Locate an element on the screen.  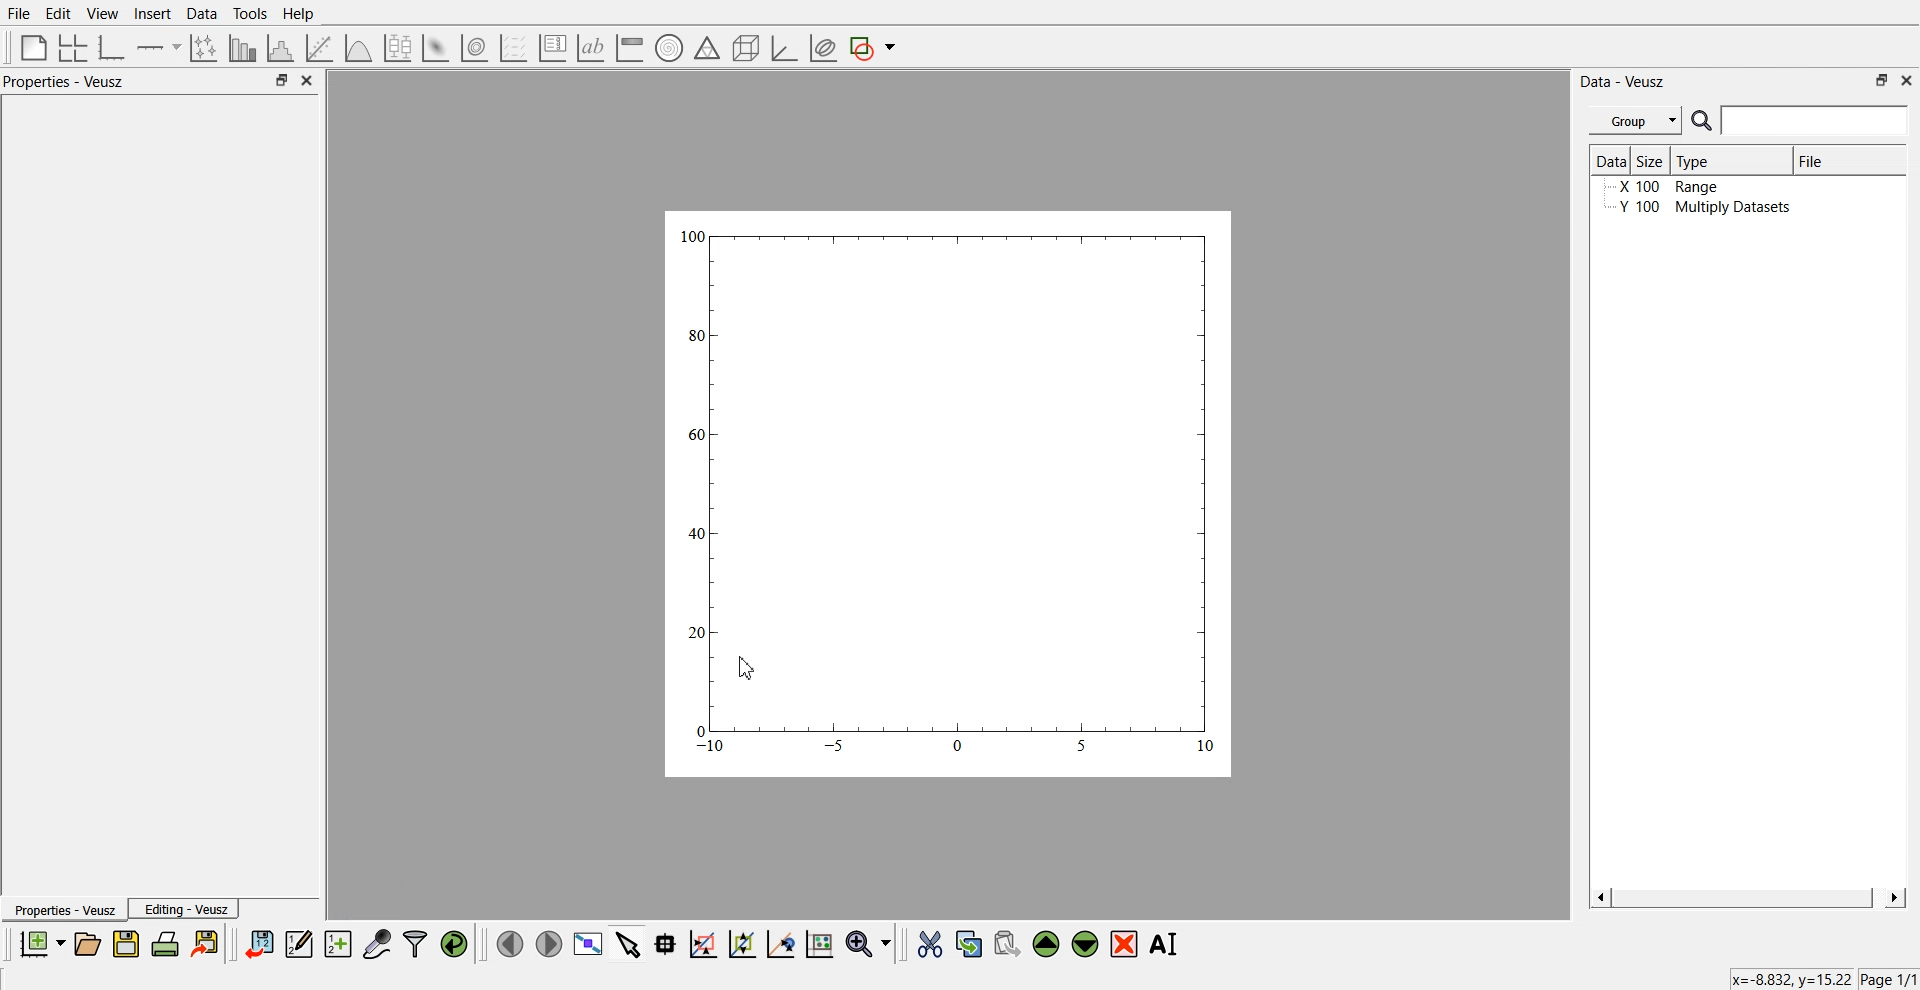
filters is located at coordinates (413, 944).